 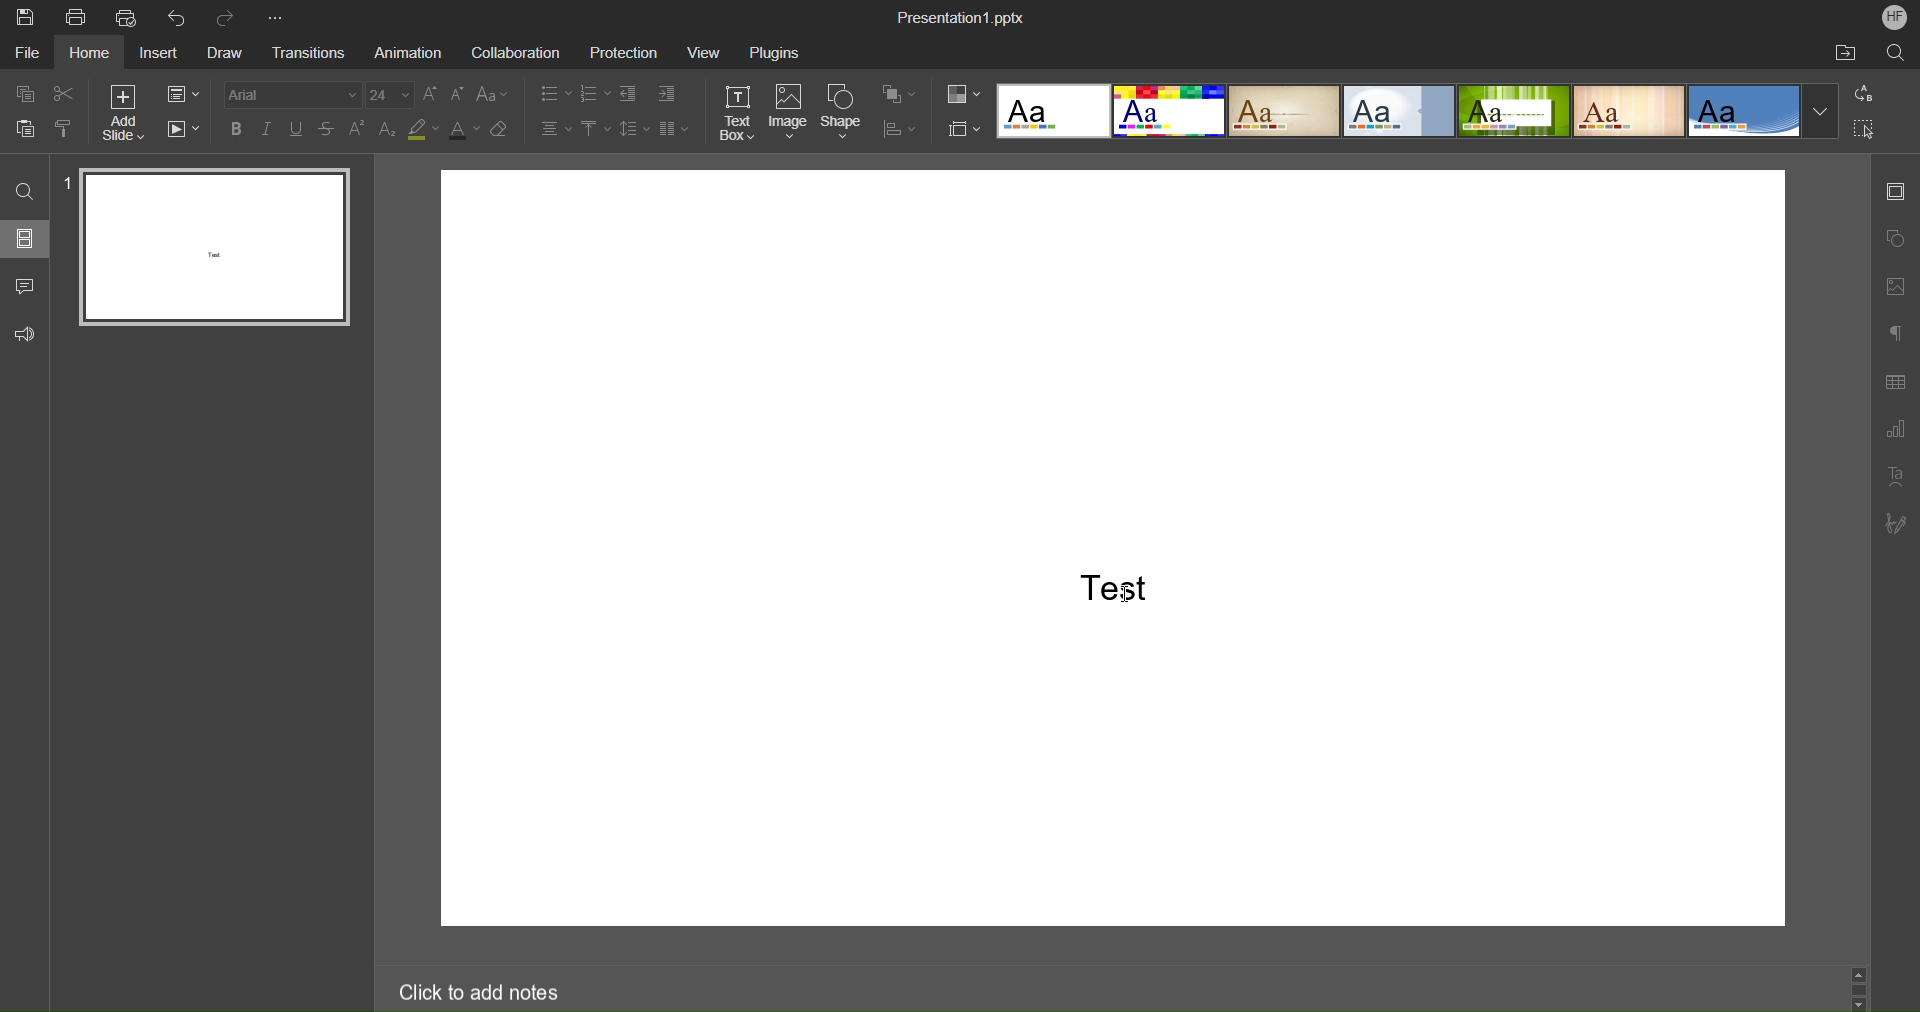 I want to click on Bold, so click(x=237, y=128).